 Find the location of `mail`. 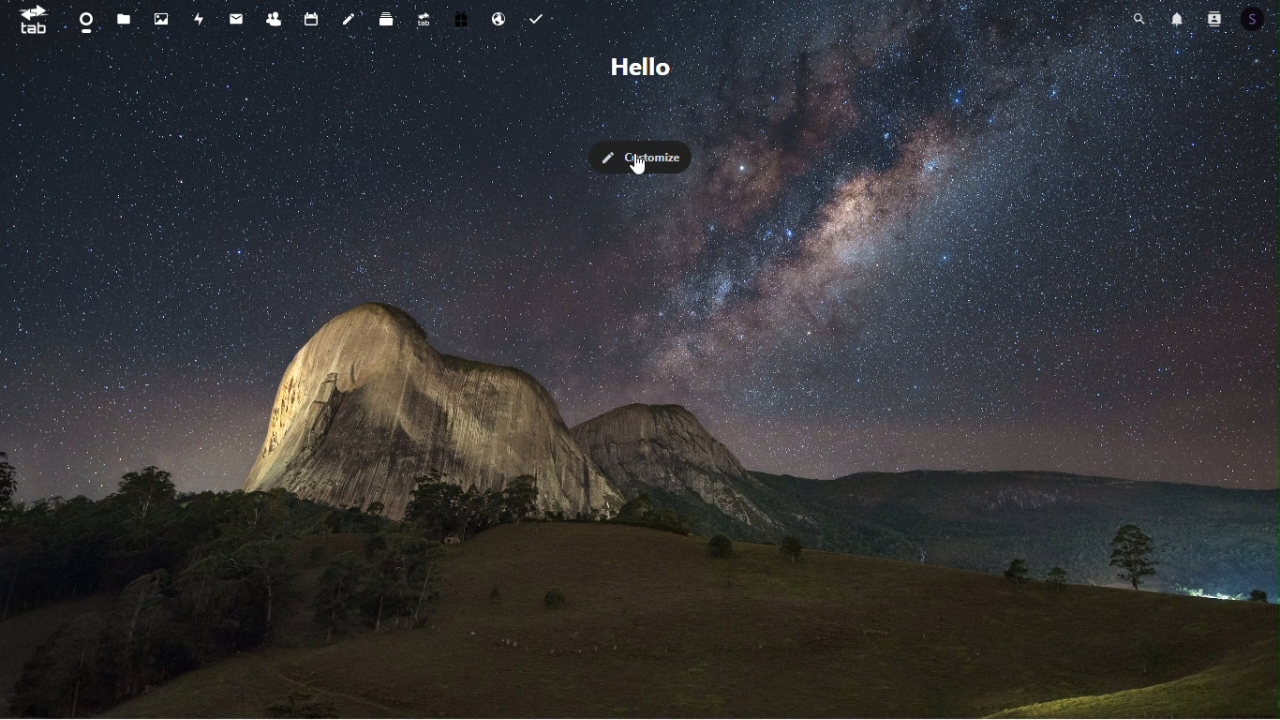

mail is located at coordinates (236, 17).